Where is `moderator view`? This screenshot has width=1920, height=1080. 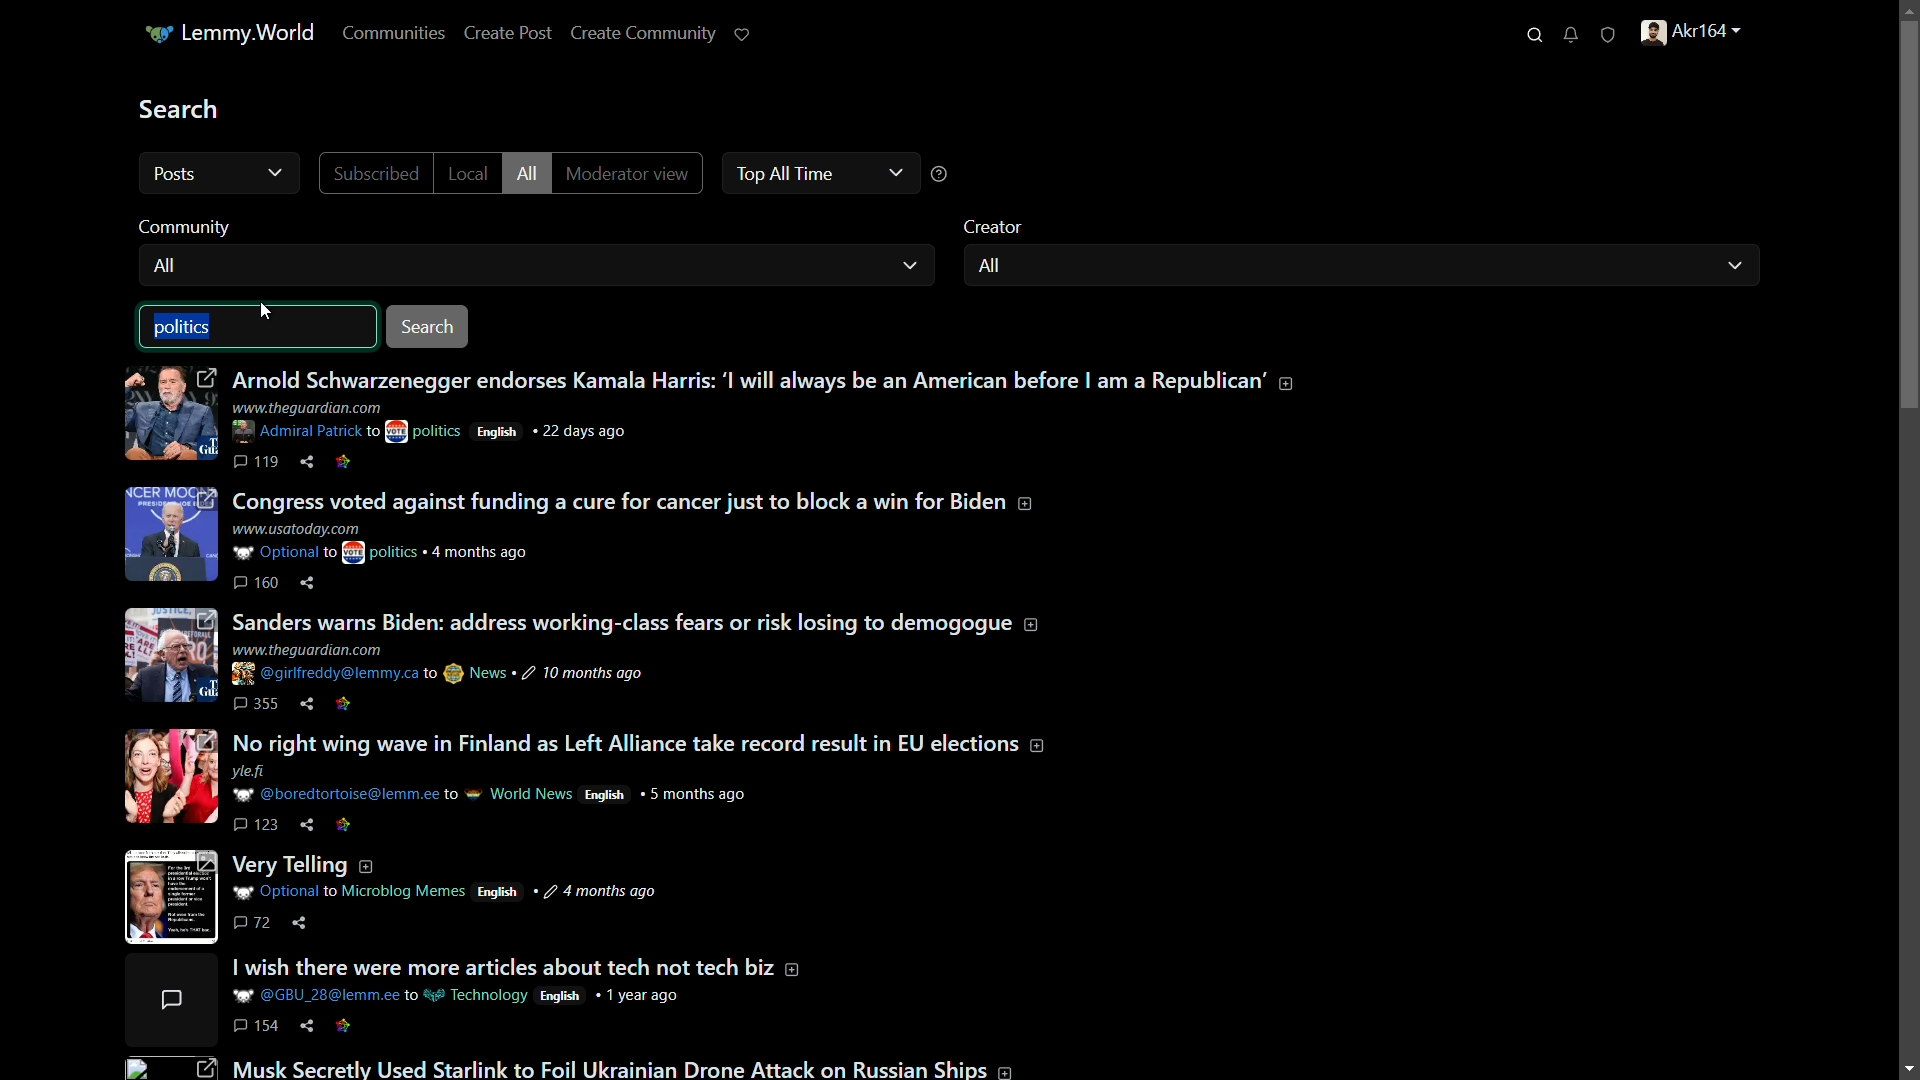
moderator view is located at coordinates (635, 175).